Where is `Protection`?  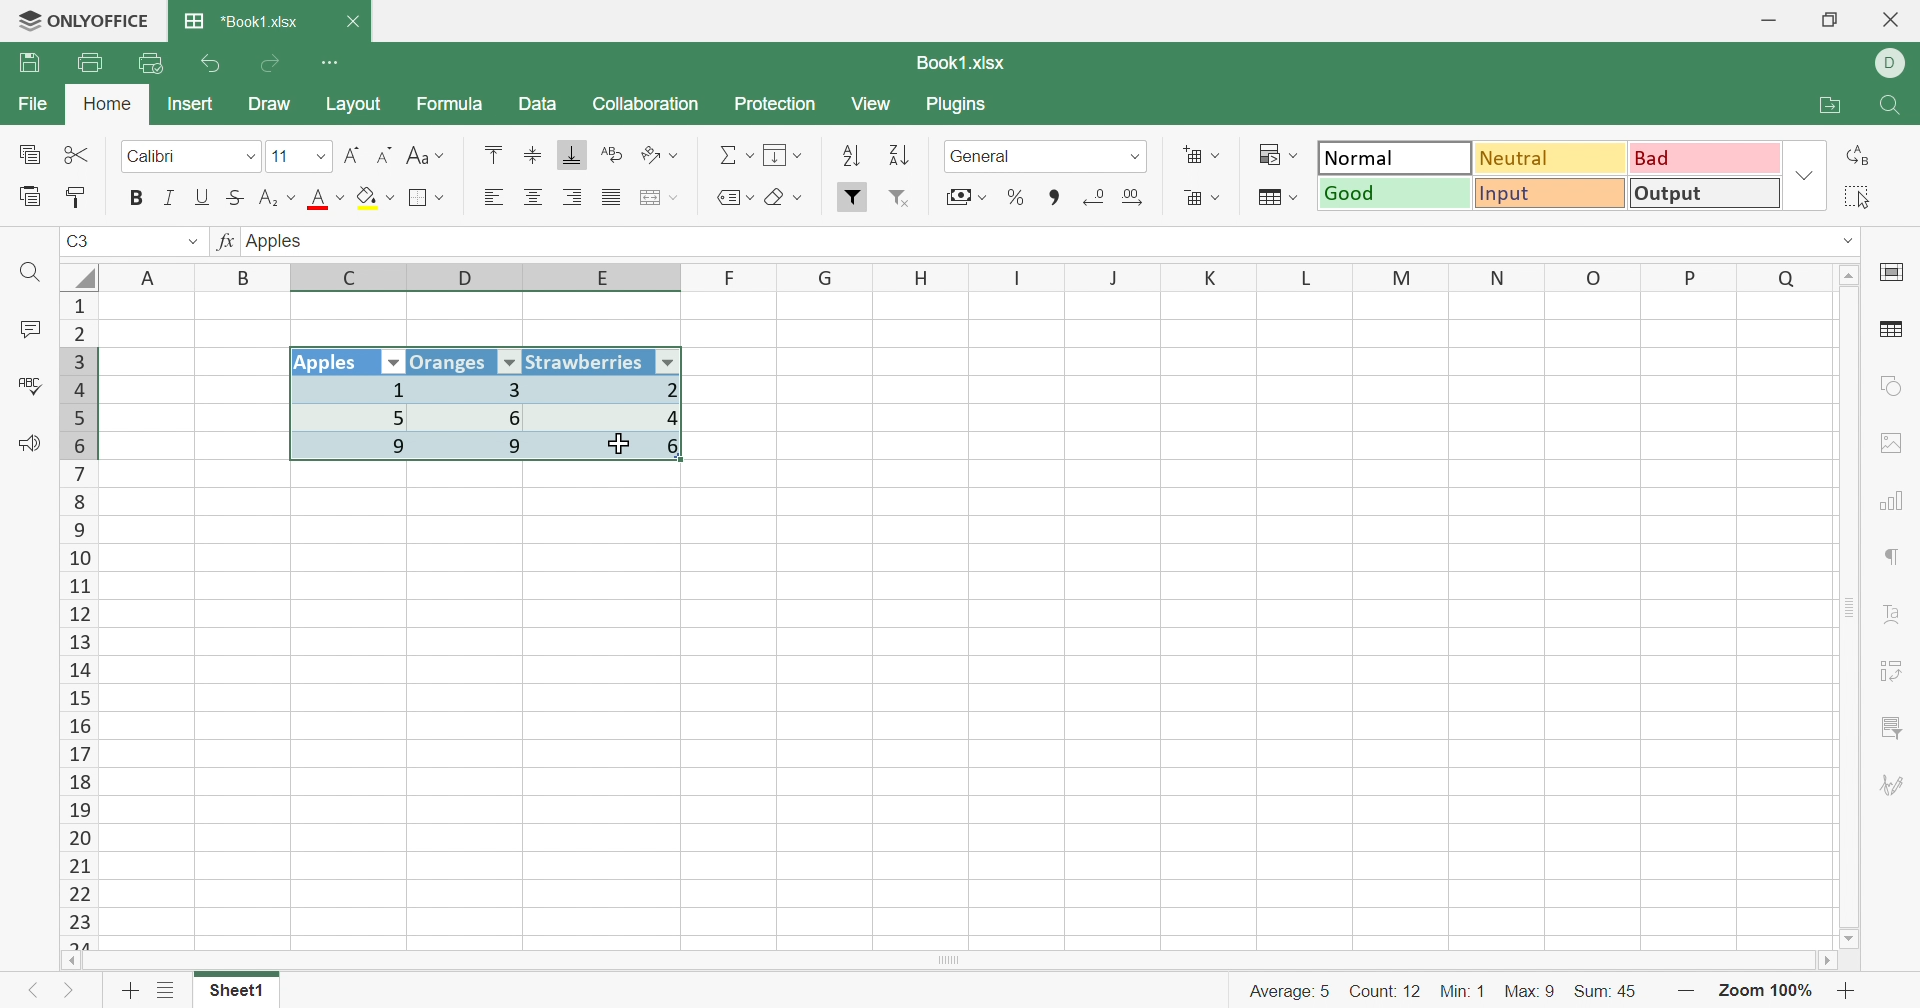
Protection is located at coordinates (777, 105).